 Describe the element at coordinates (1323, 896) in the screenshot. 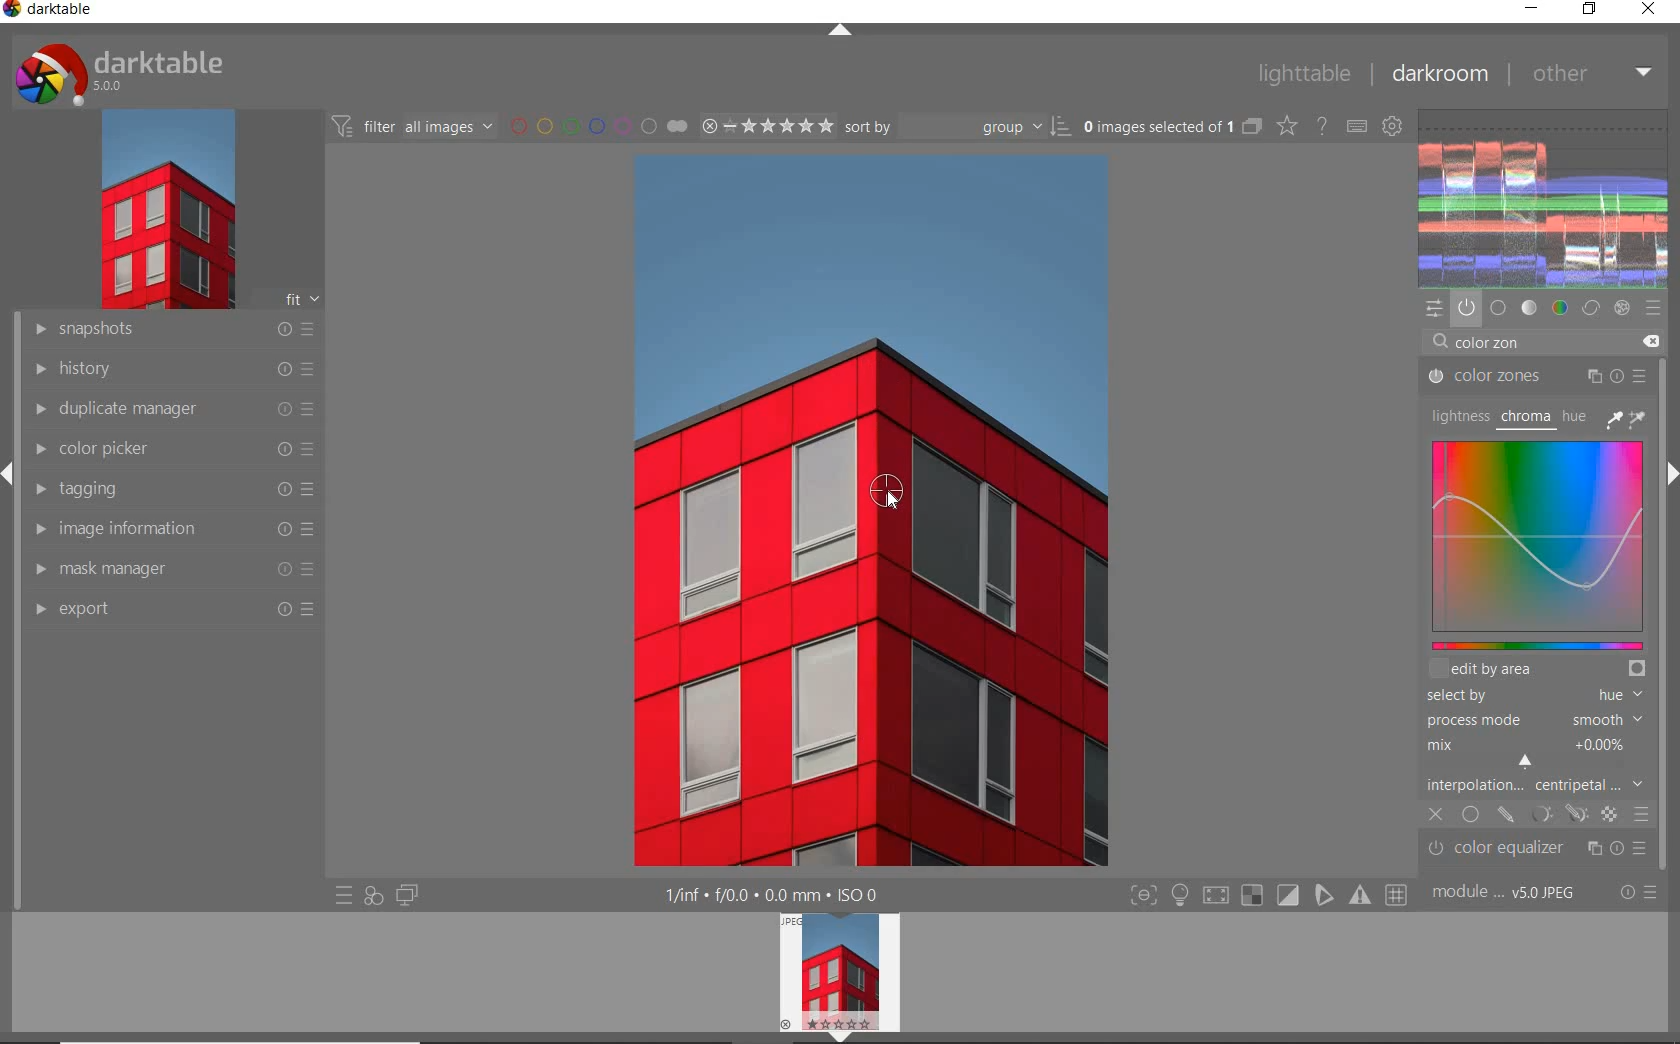

I see `guides overlay` at that location.